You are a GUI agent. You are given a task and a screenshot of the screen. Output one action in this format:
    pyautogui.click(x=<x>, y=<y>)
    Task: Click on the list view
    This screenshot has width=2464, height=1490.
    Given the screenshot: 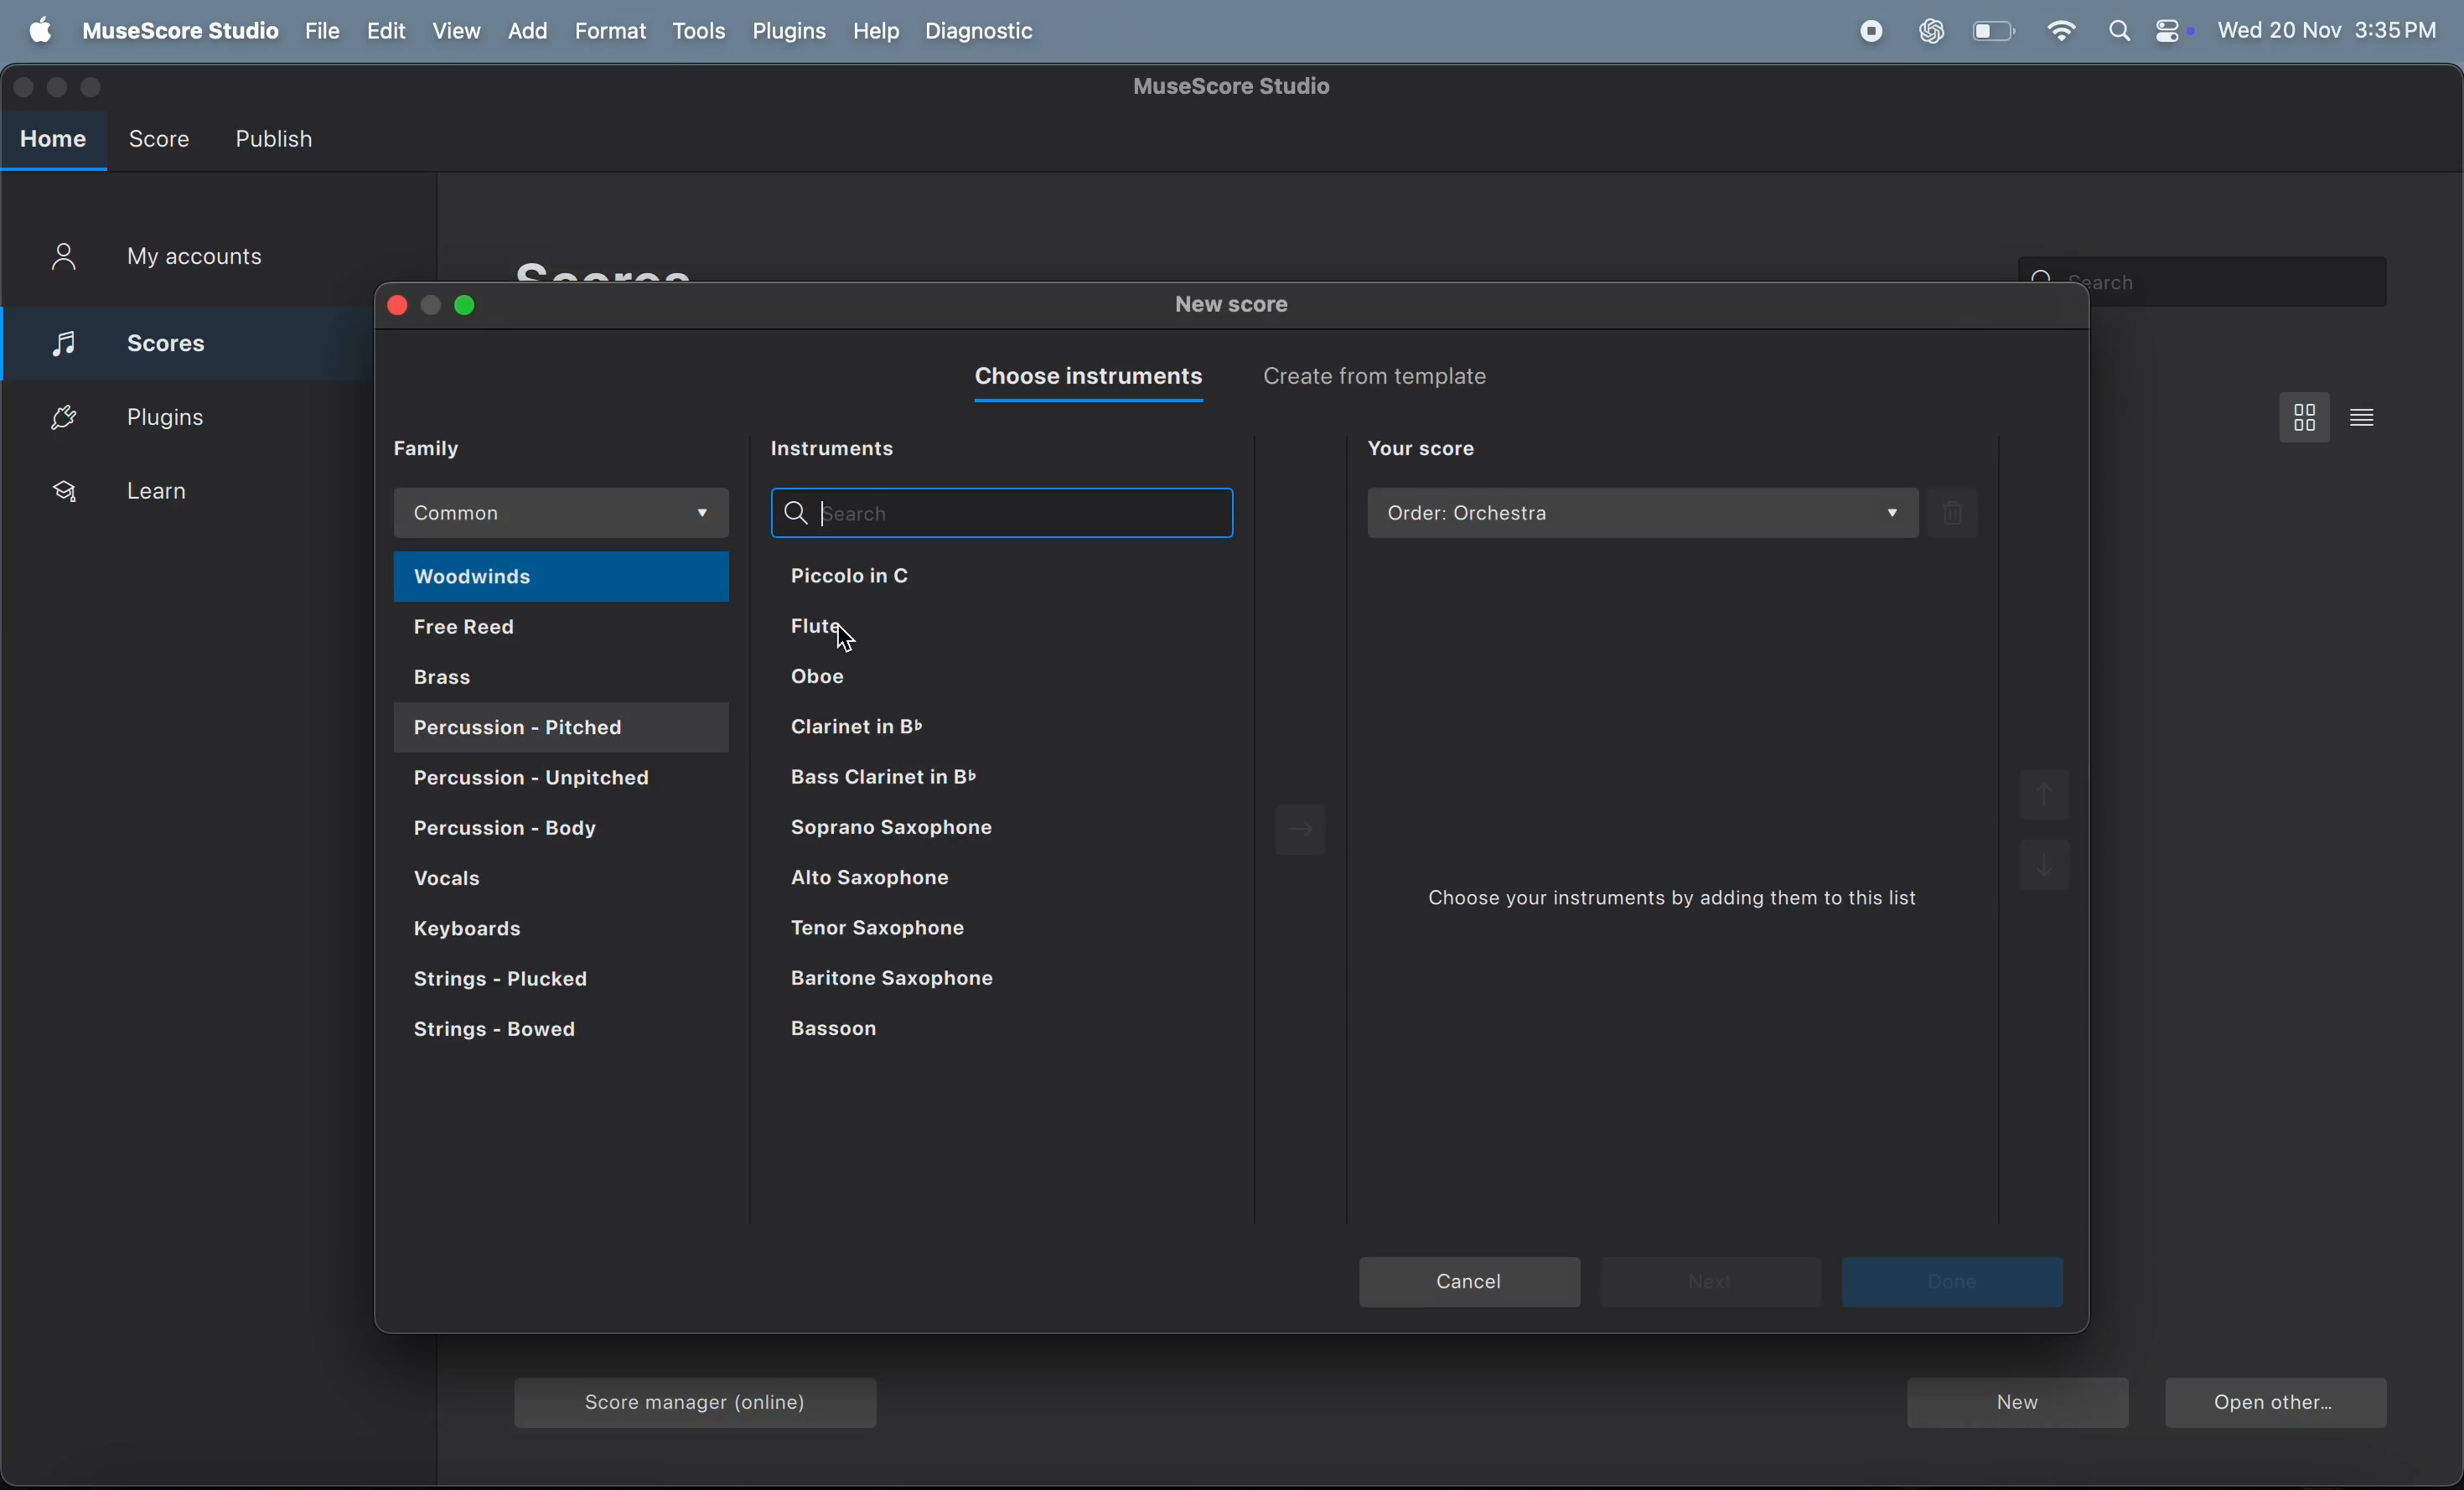 What is the action you would take?
    pyautogui.click(x=2369, y=416)
    